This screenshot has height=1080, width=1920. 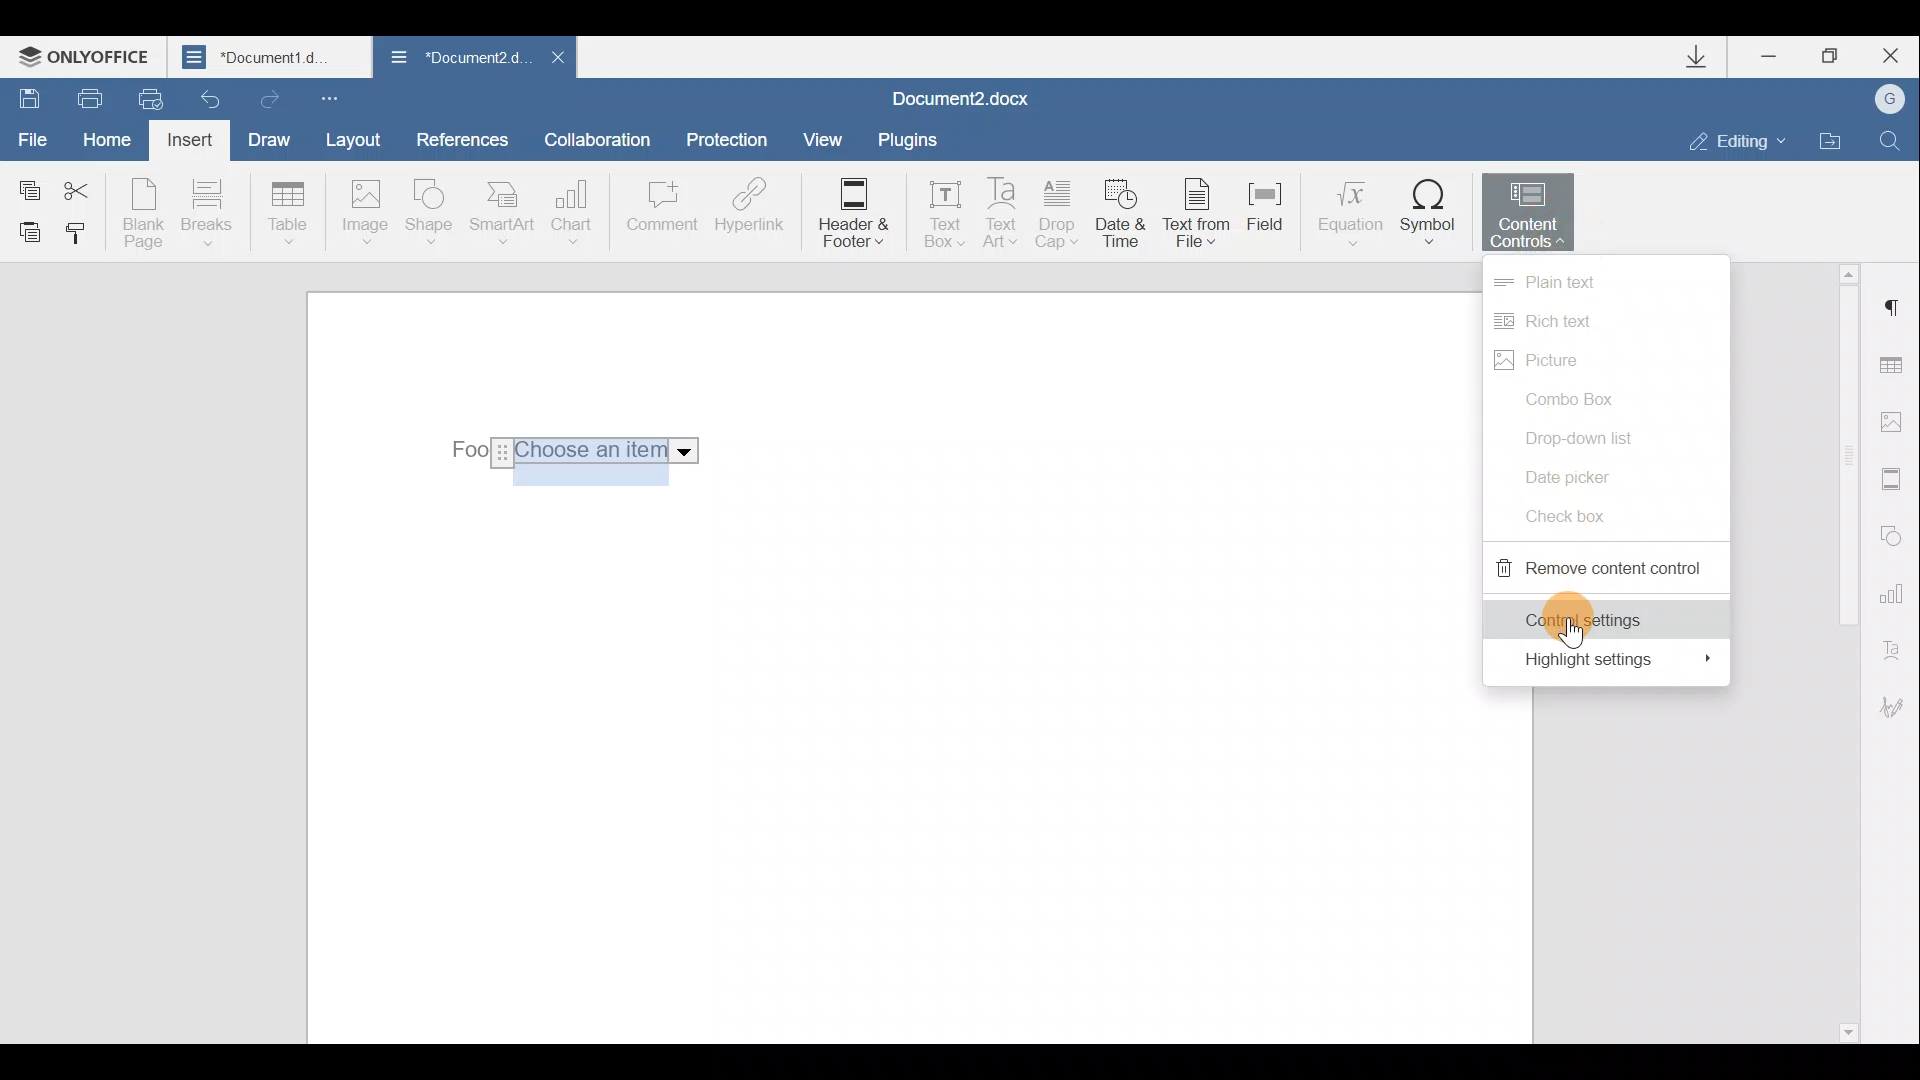 What do you see at coordinates (1124, 217) in the screenshot?
I see `Date & time` at bounding box center [1124, 217].